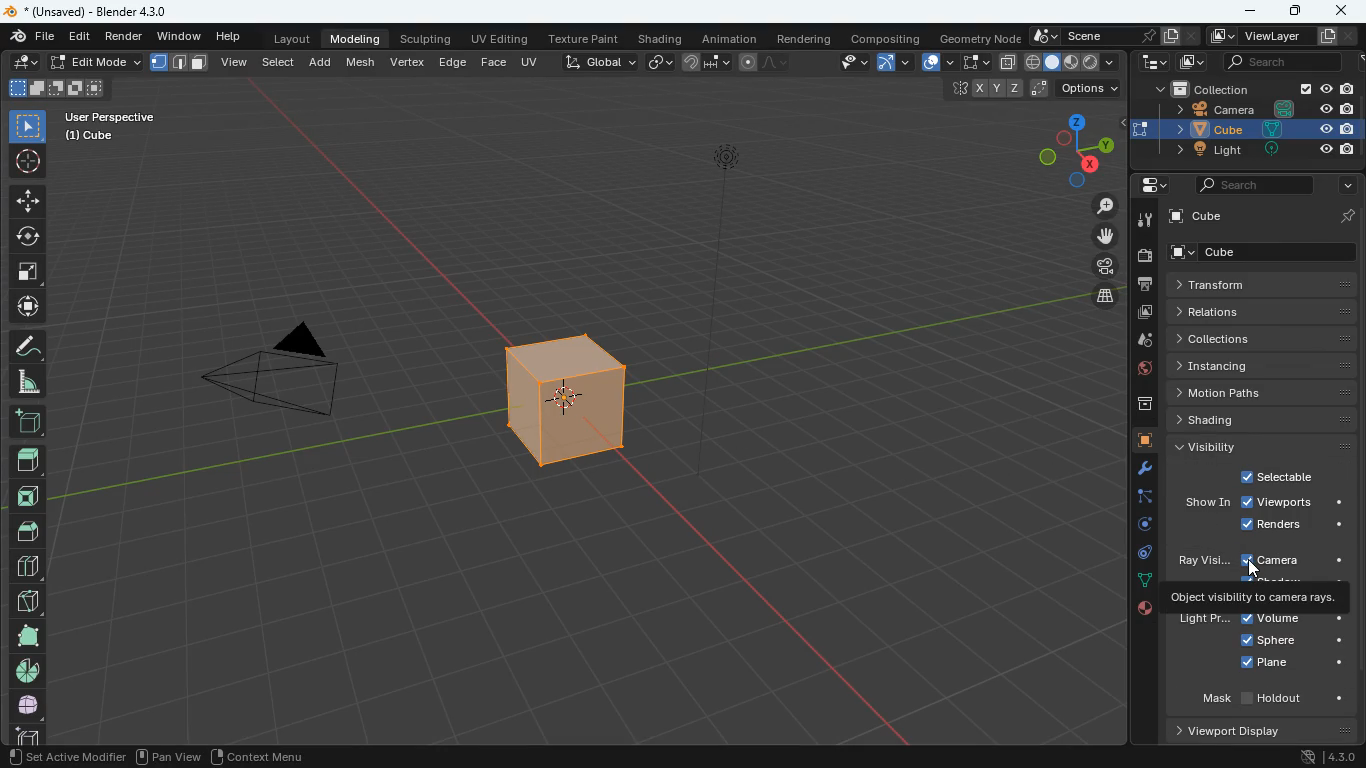  I want to click on maximize, so click(1299, 11).